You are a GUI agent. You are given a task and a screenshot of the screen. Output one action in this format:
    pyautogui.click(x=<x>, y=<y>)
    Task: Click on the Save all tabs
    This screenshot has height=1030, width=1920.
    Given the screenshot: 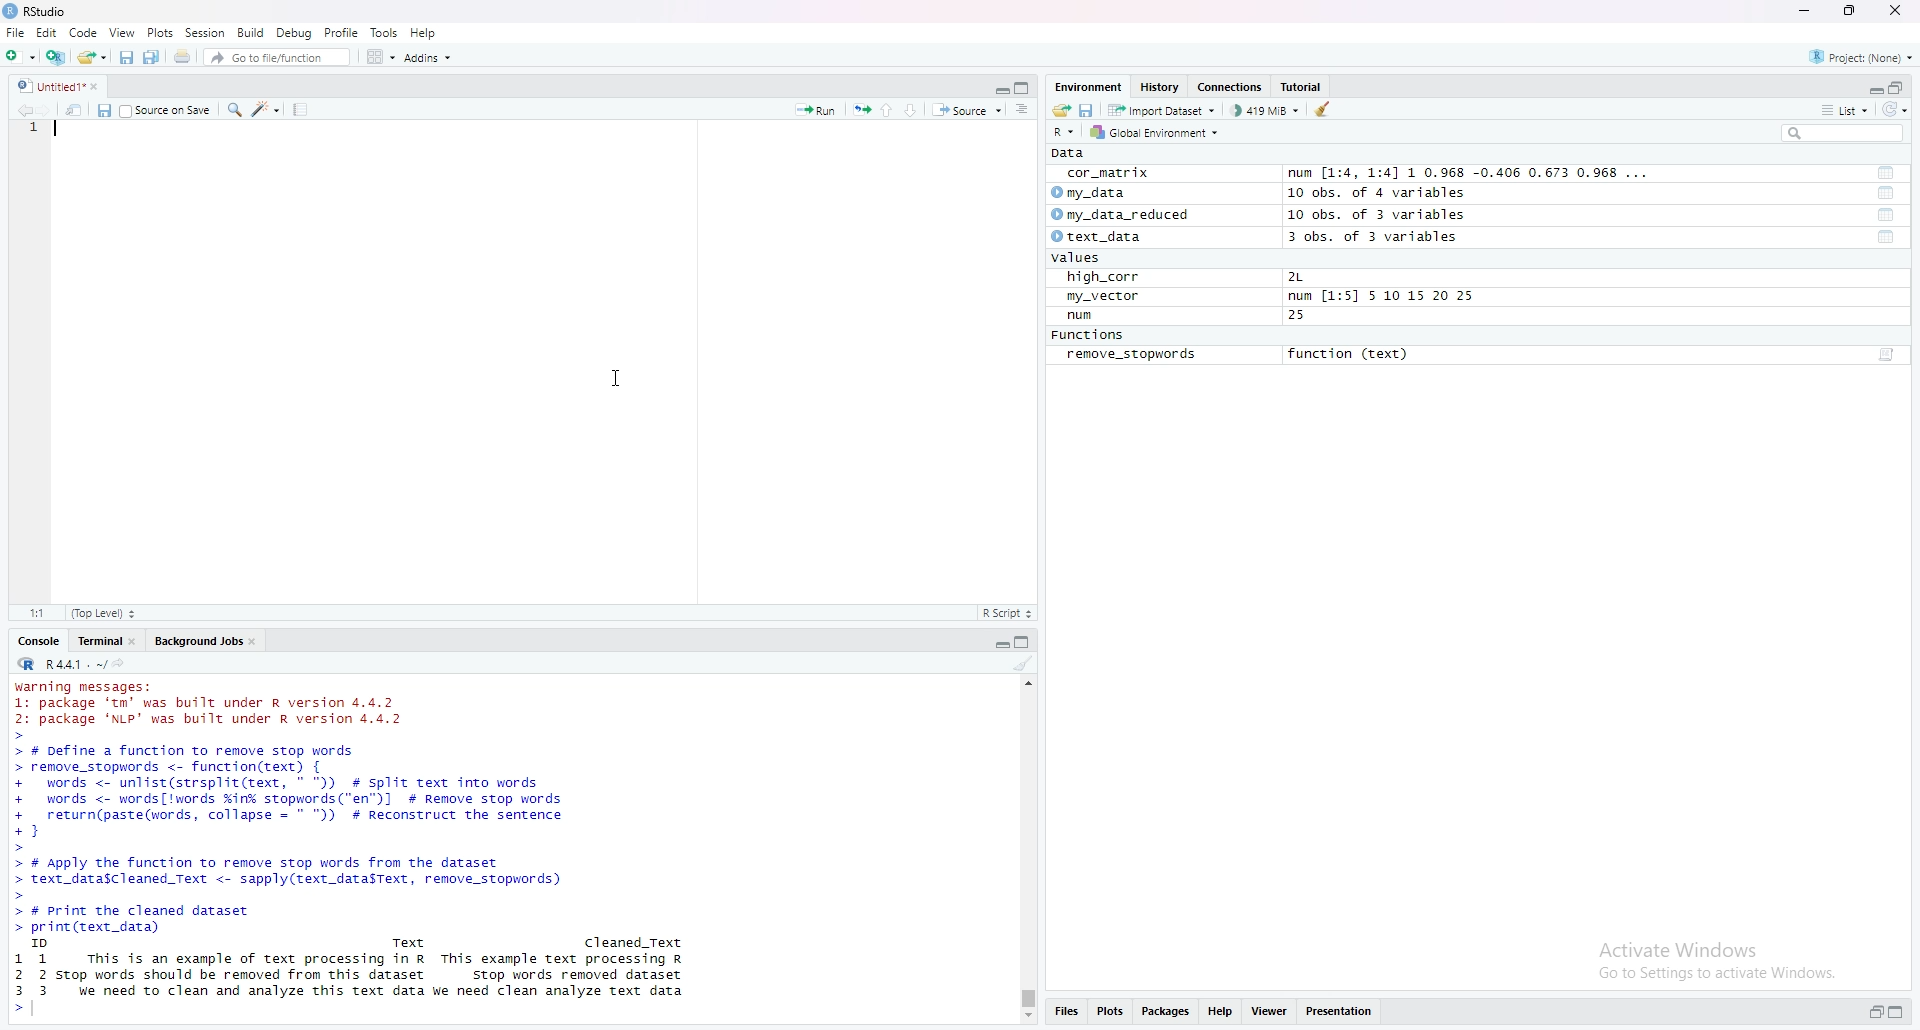 What is the action you would take?
    pyautogui.click(x=150, y=58)
    